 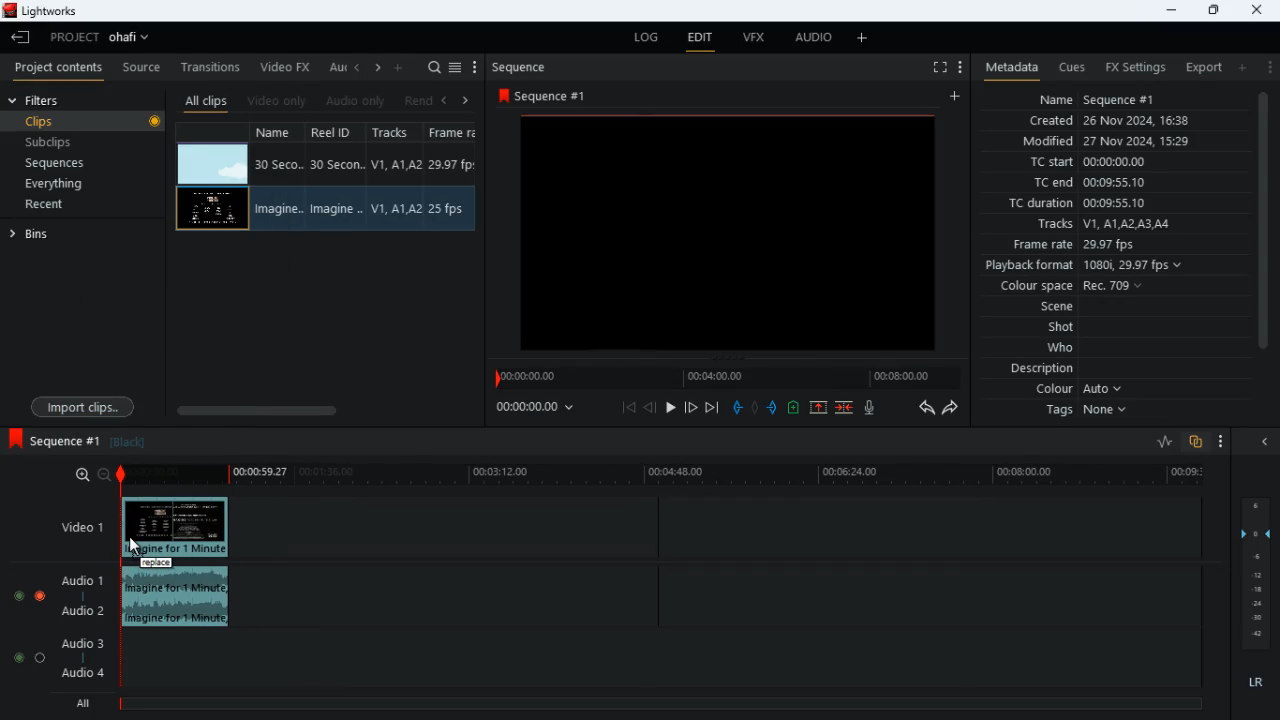 I want to click on new, so click(x=796, y=410).